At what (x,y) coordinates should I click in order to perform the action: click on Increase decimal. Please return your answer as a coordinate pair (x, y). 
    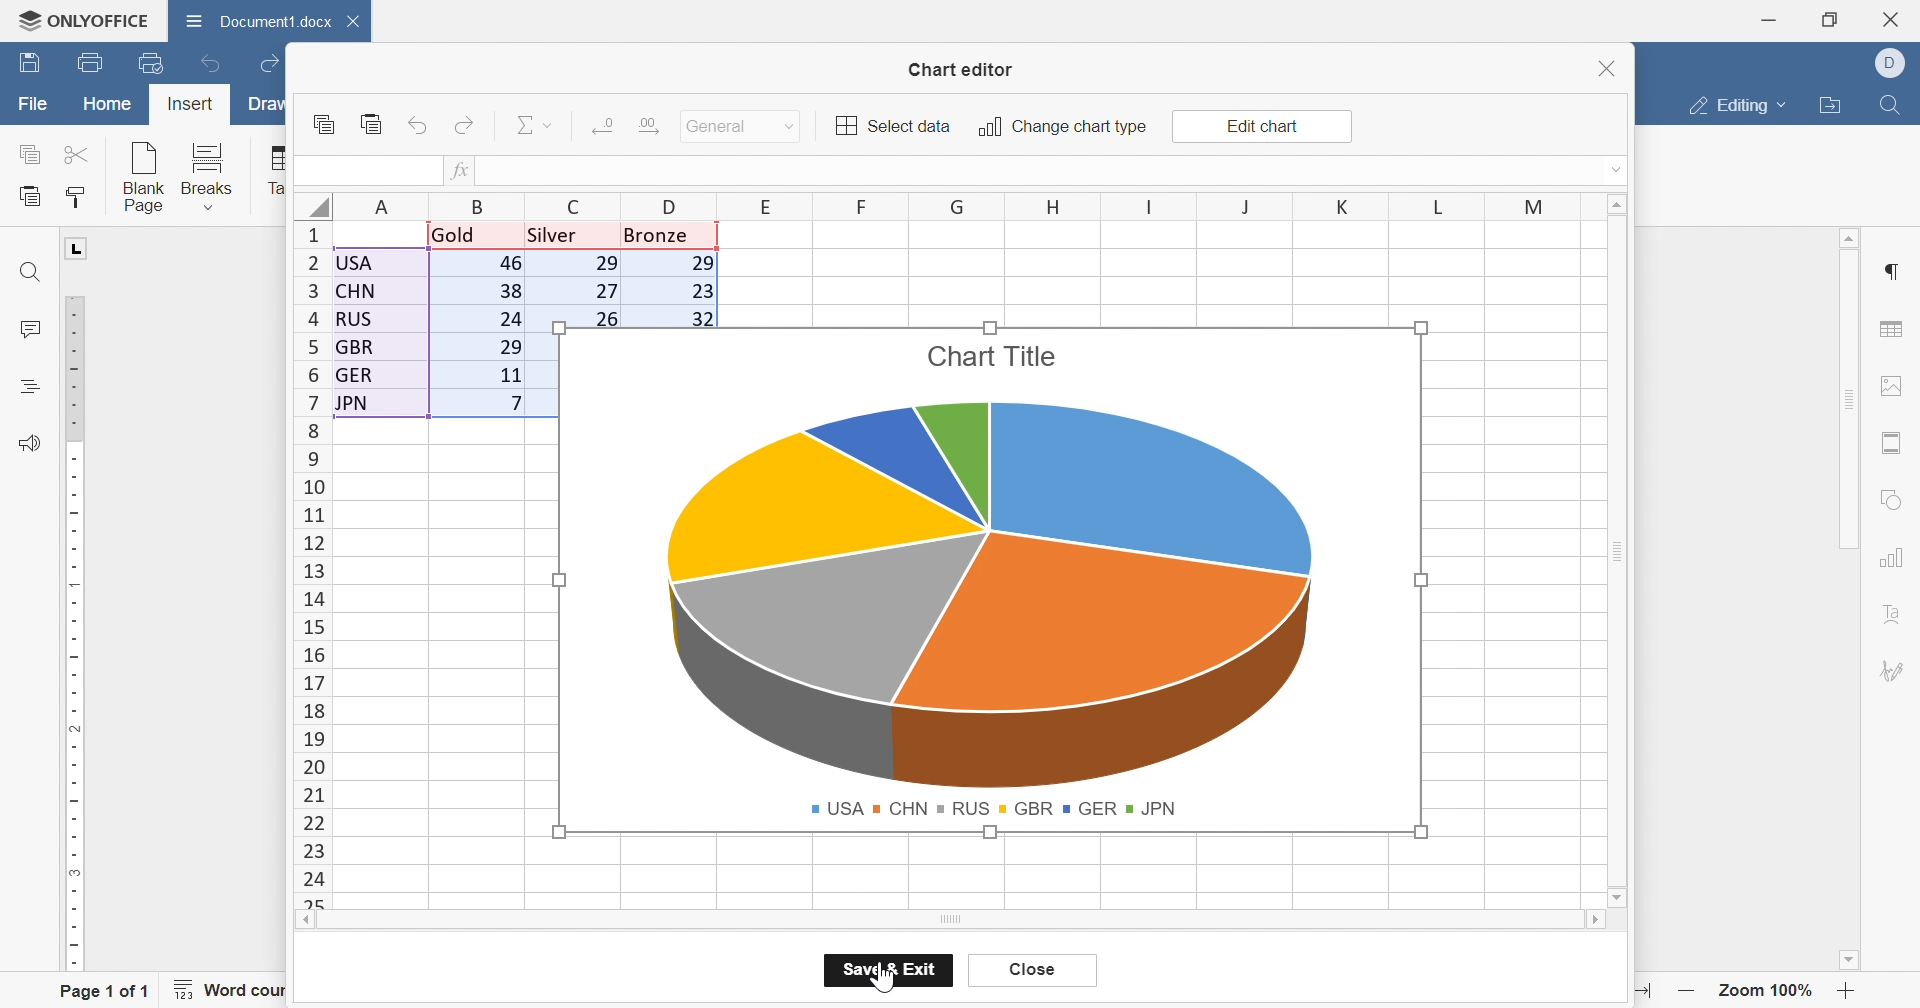
    Looking at the image, I should click on (647, 126).